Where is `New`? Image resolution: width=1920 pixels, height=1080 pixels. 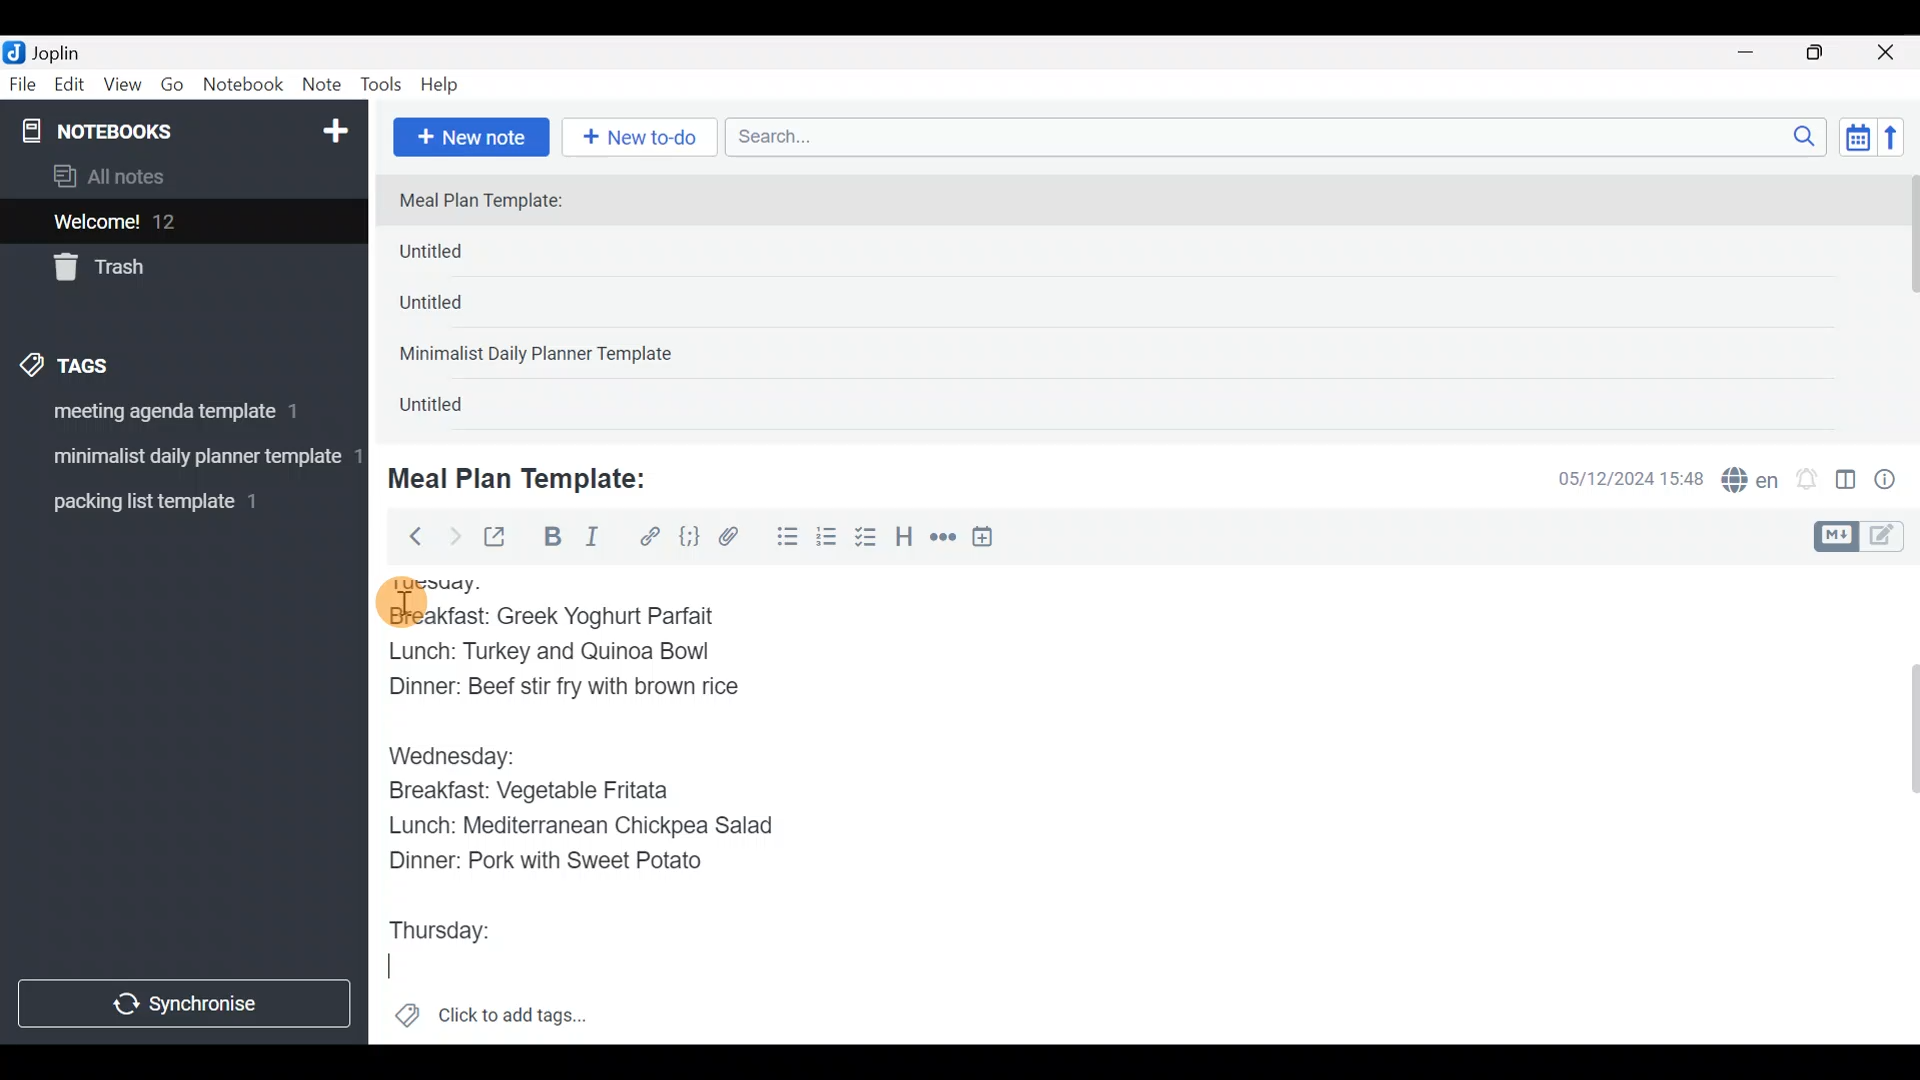 New is located at coordinates (334, 127).